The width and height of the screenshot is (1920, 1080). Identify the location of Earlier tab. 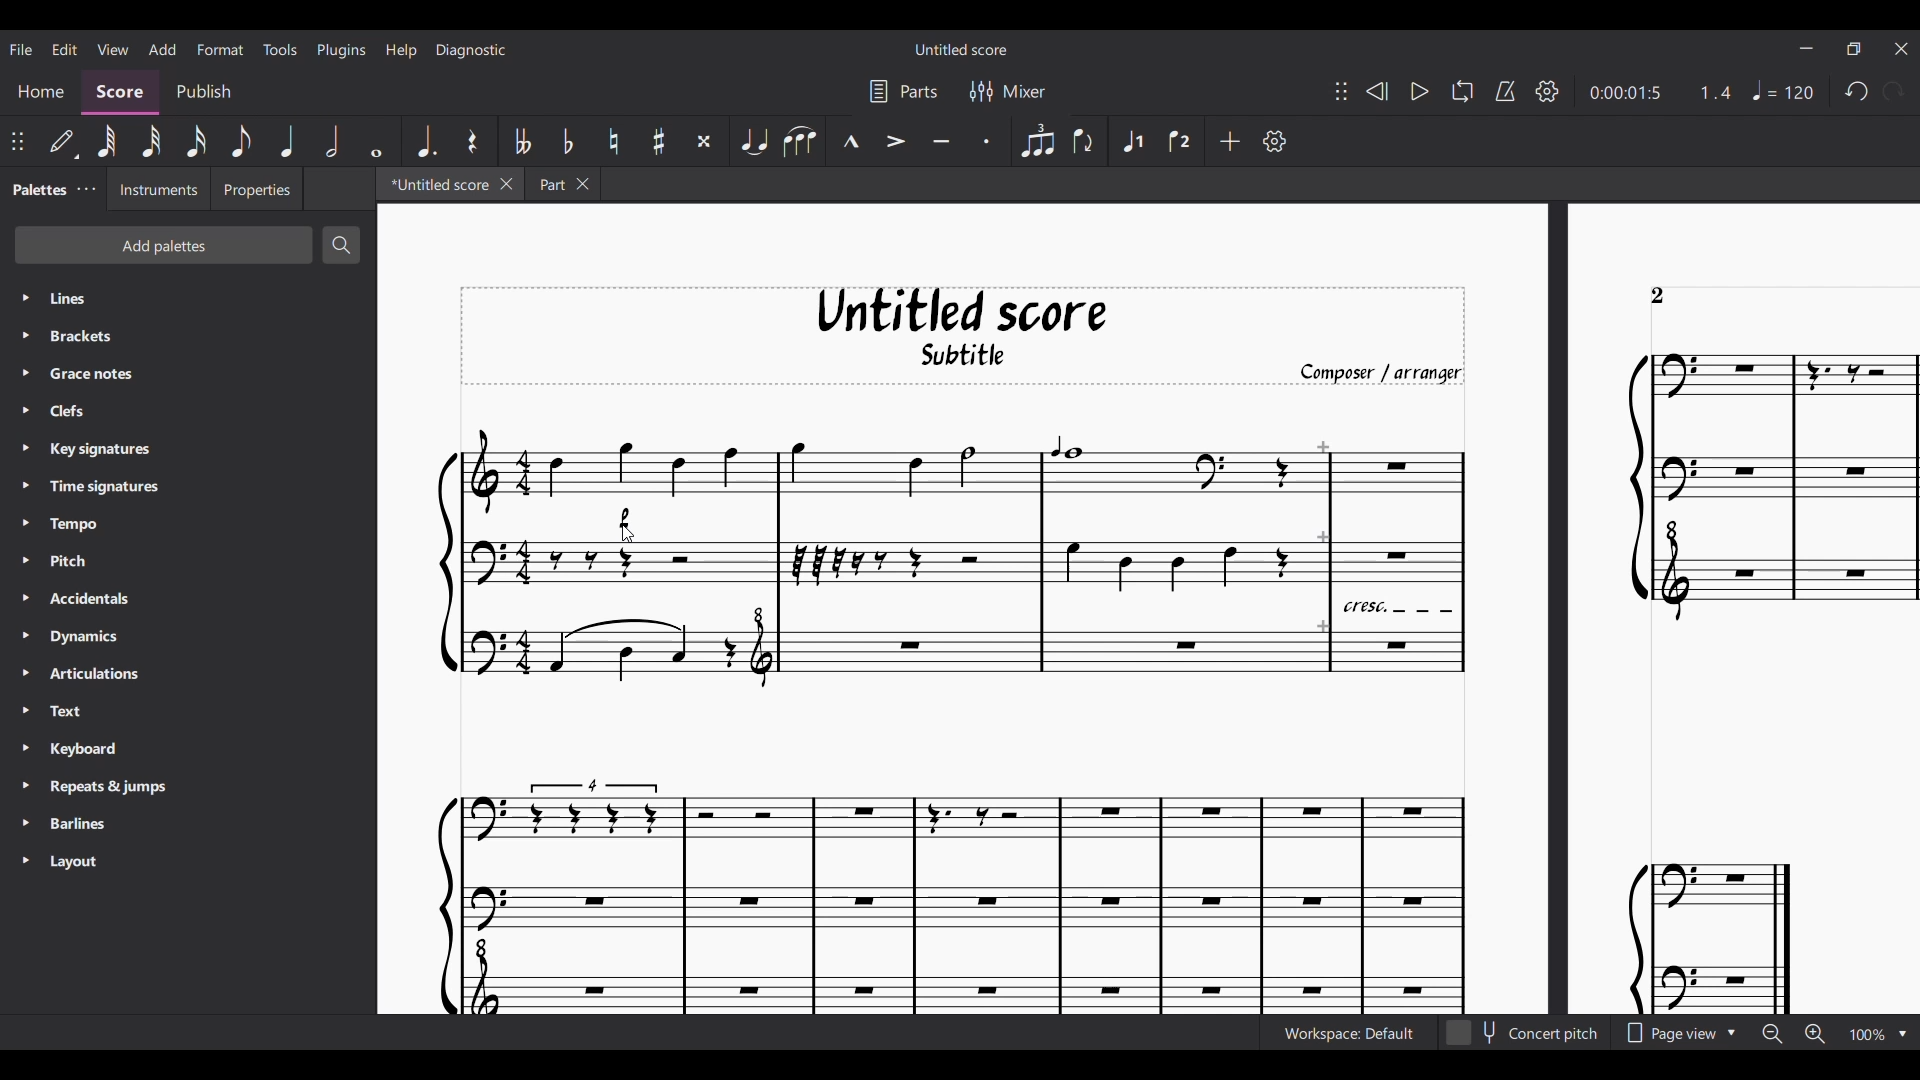
(562, 183).